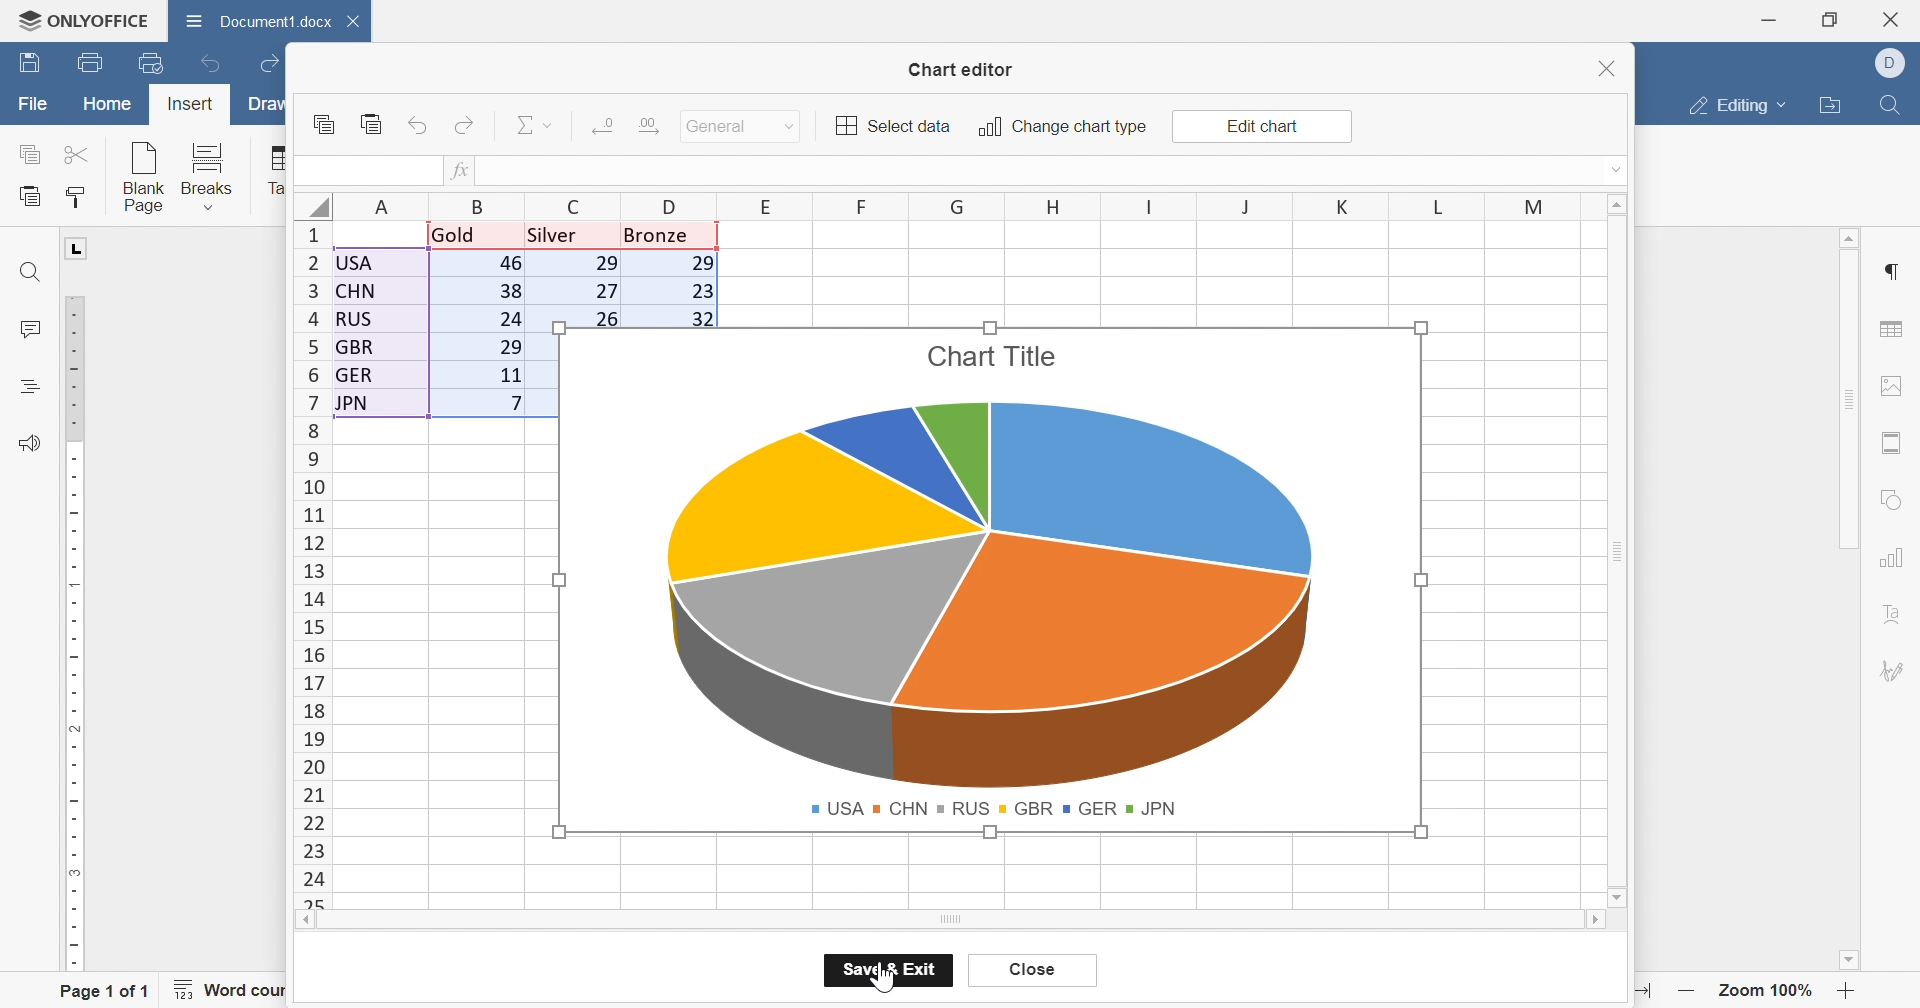  What do you see at coordinates (460, 171) in the screenshot?
I see `fx` at bounding box center [460, 171].